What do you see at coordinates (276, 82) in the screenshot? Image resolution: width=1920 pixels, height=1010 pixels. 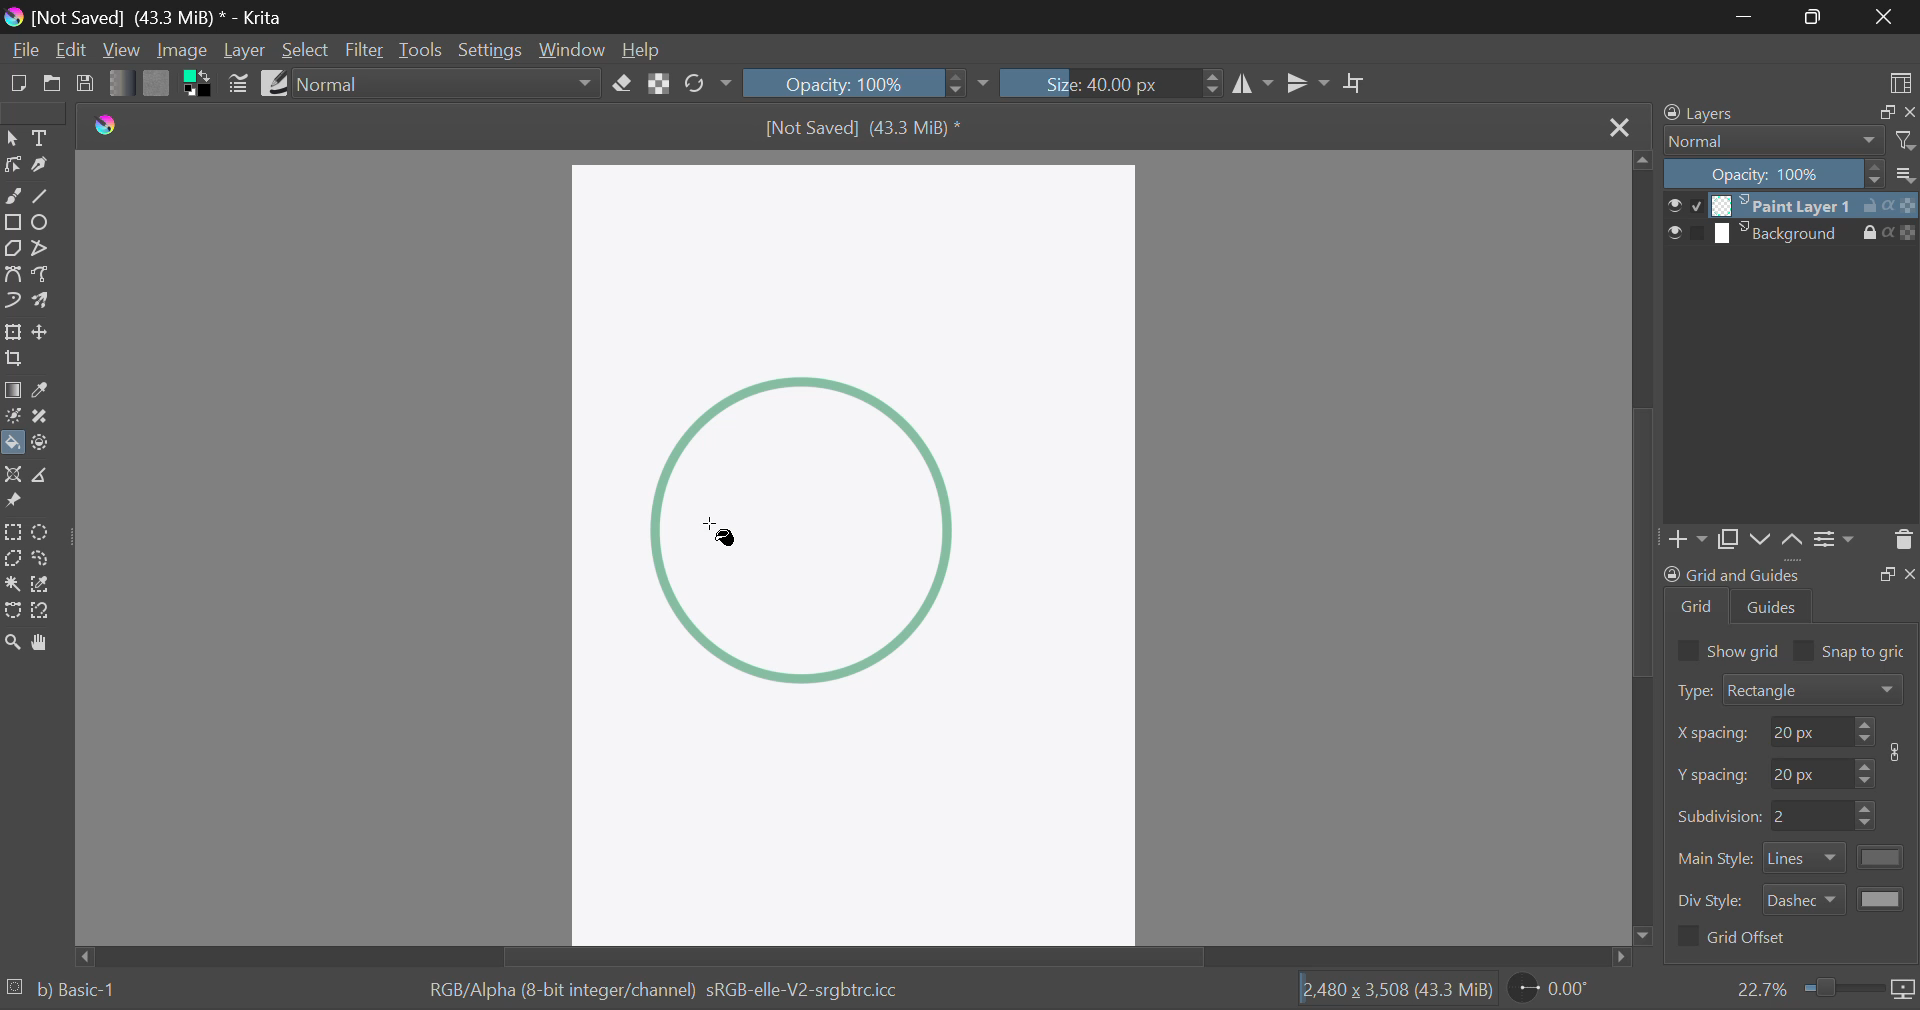 I see `Brush Presets` at bounding box center [276, 82].